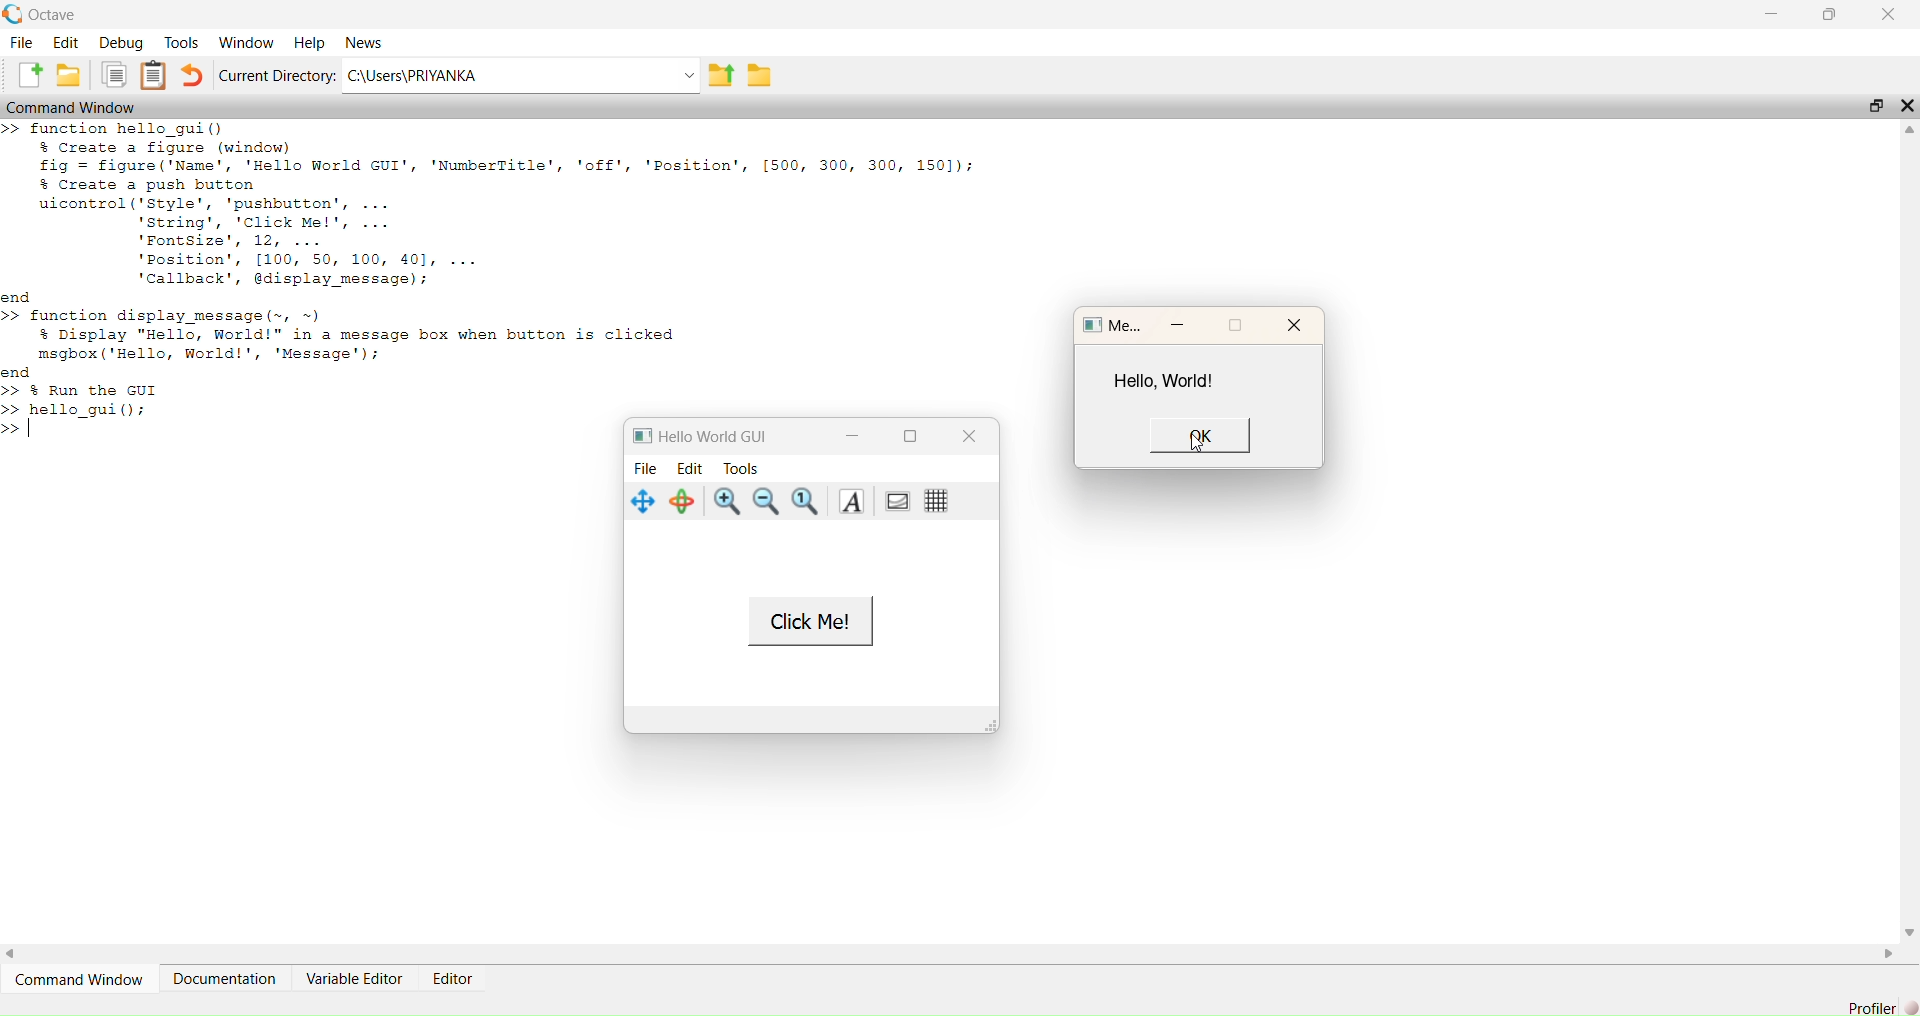  I want to click on zoom in, so click(724, 503).